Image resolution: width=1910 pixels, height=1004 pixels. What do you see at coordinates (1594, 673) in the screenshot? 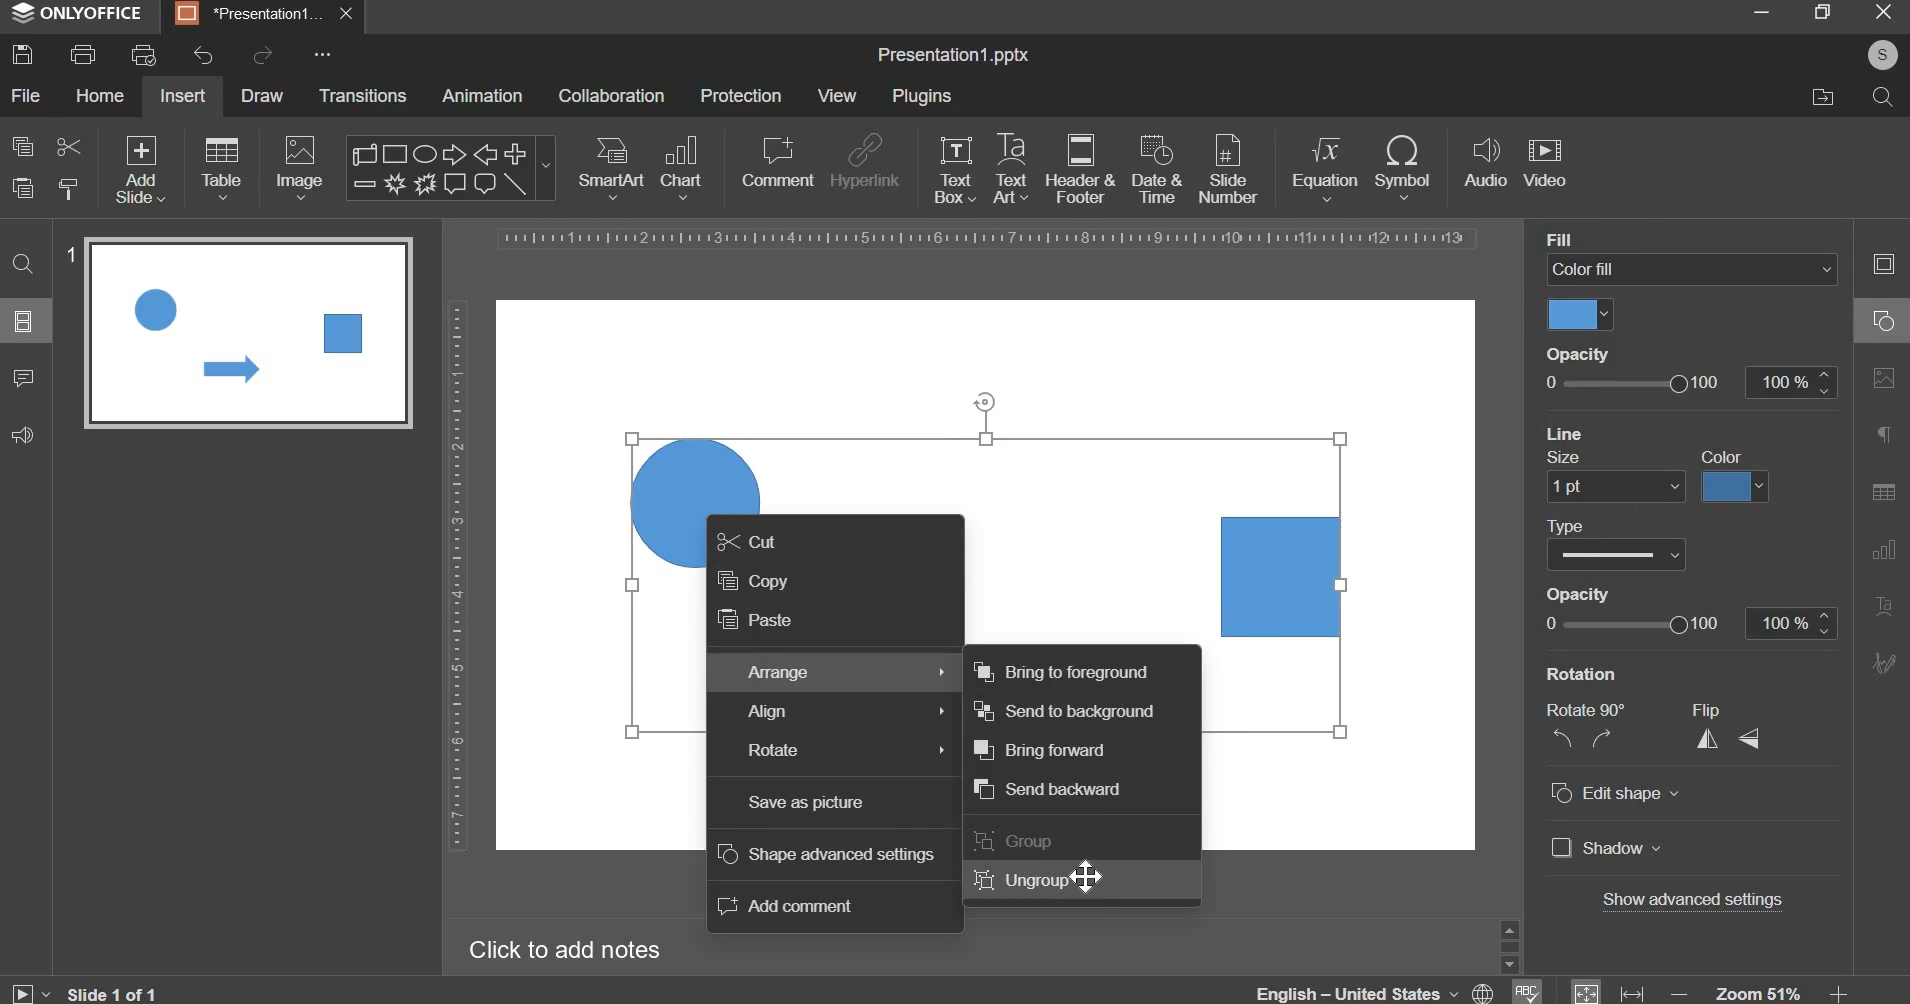
I see `Rotation` at bounding box center [1594, 673].